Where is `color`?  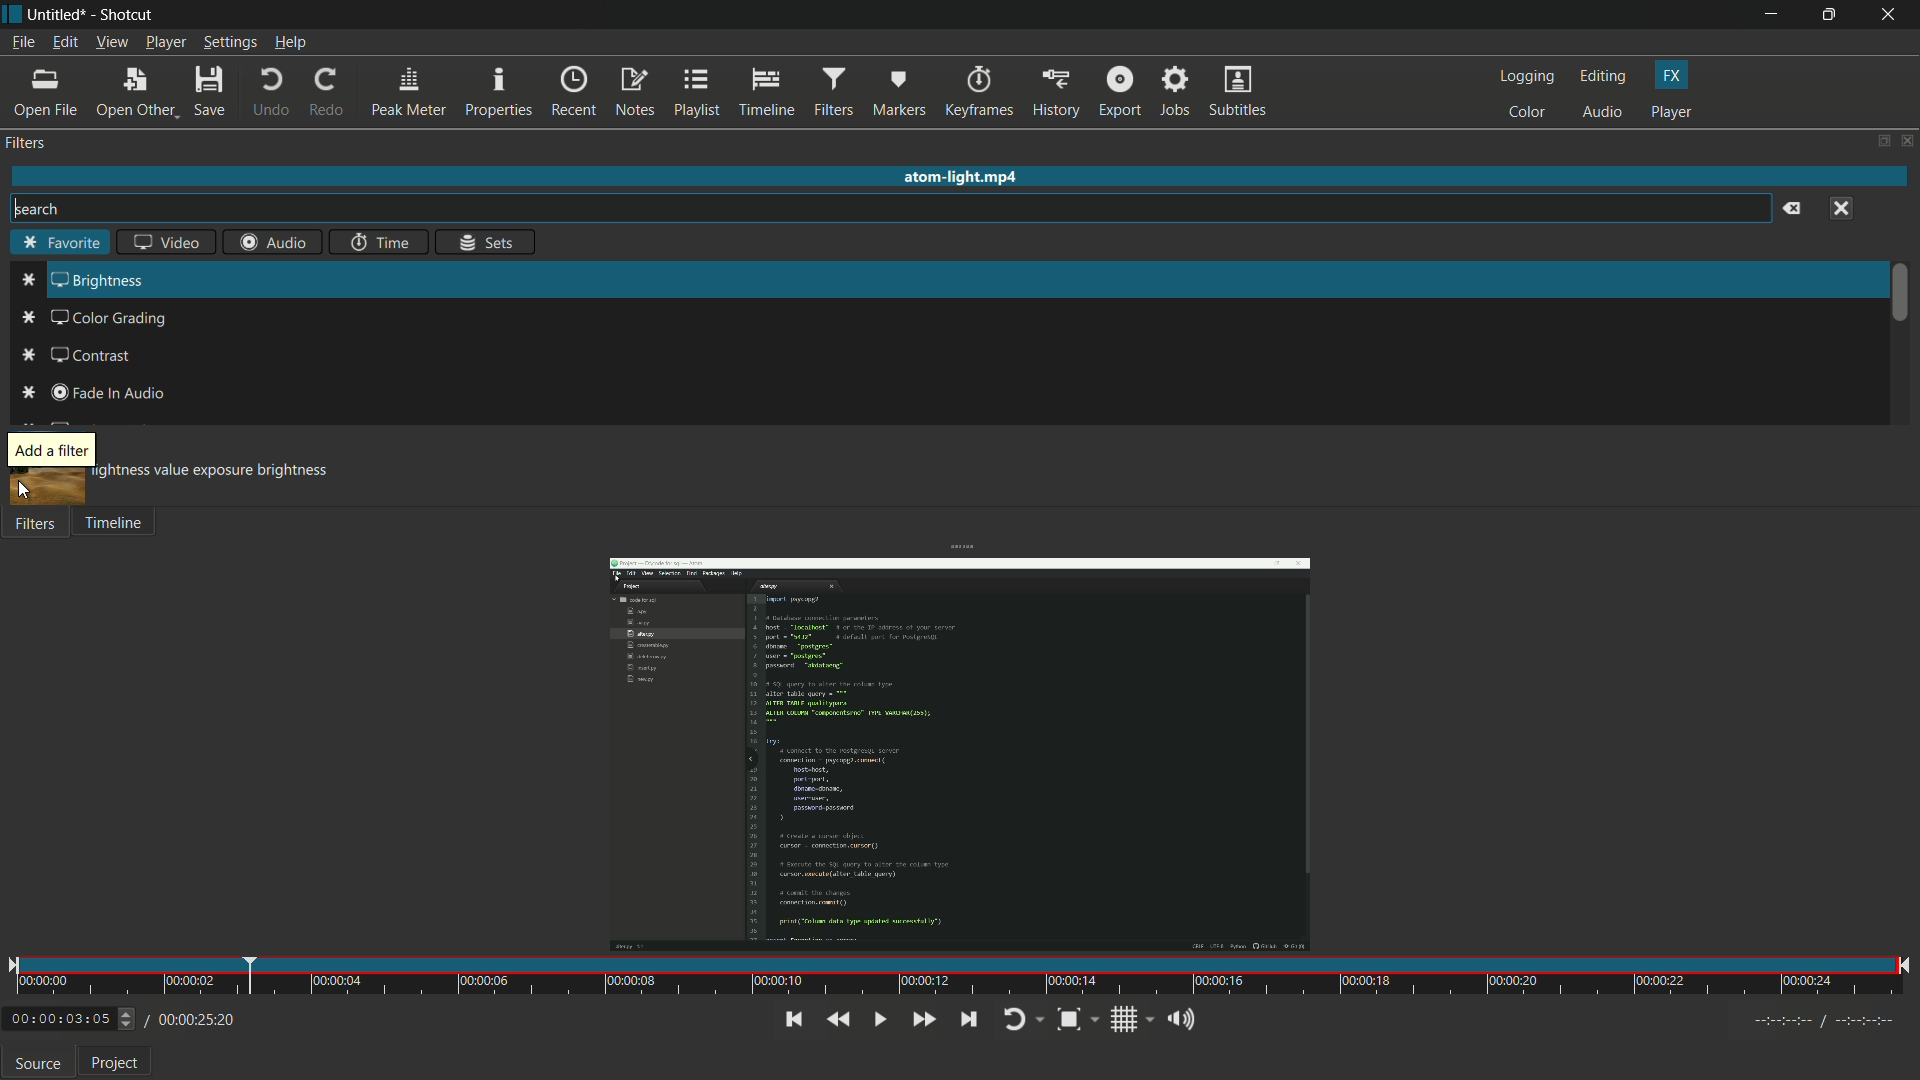
color is located at coordinates (1526, 112).